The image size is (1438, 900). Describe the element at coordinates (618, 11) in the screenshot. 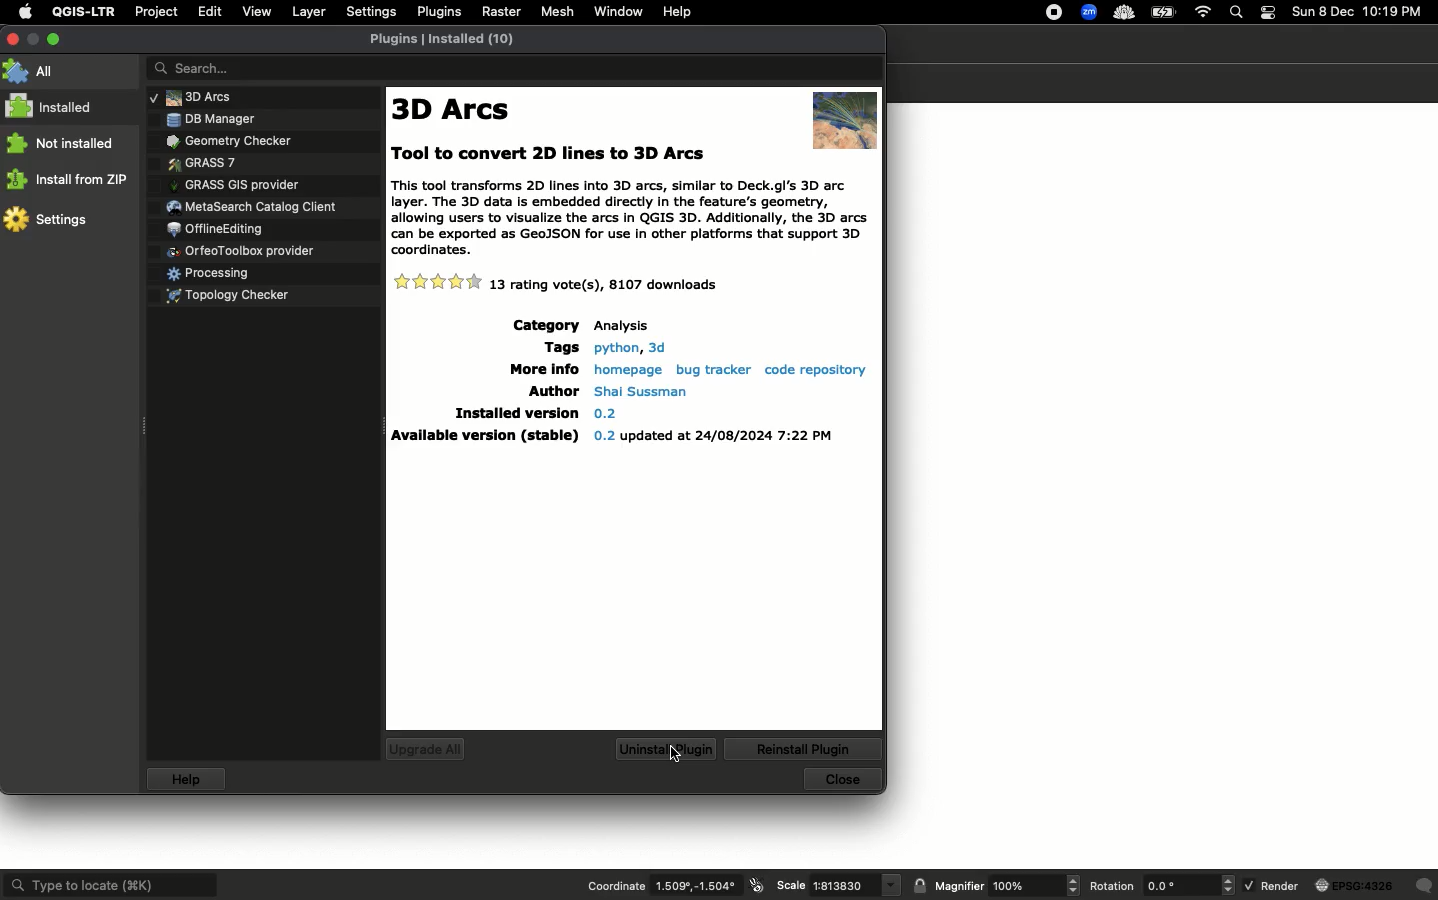

I see `Window` at that location.